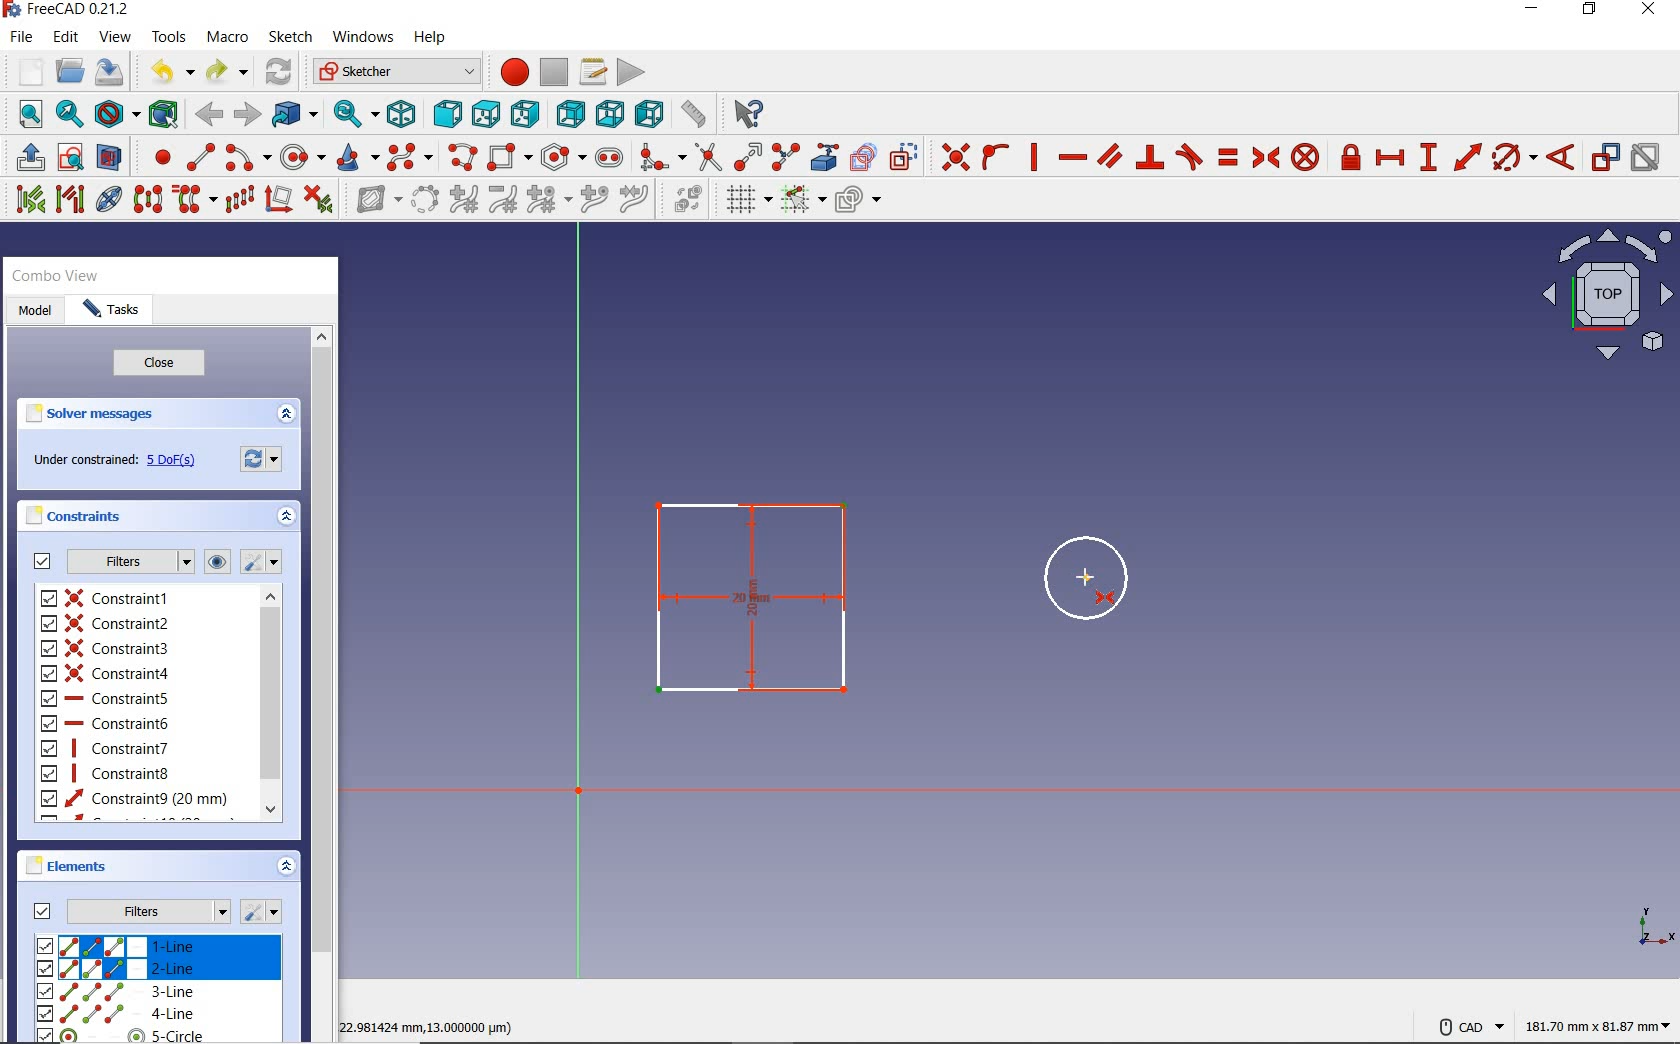 This screenshot has width=1680, height=1044. What do you see at coordinates (1391, 157) in the screenshot?
I see `constrain horizontal distance` at bounding box center [1391, 157].